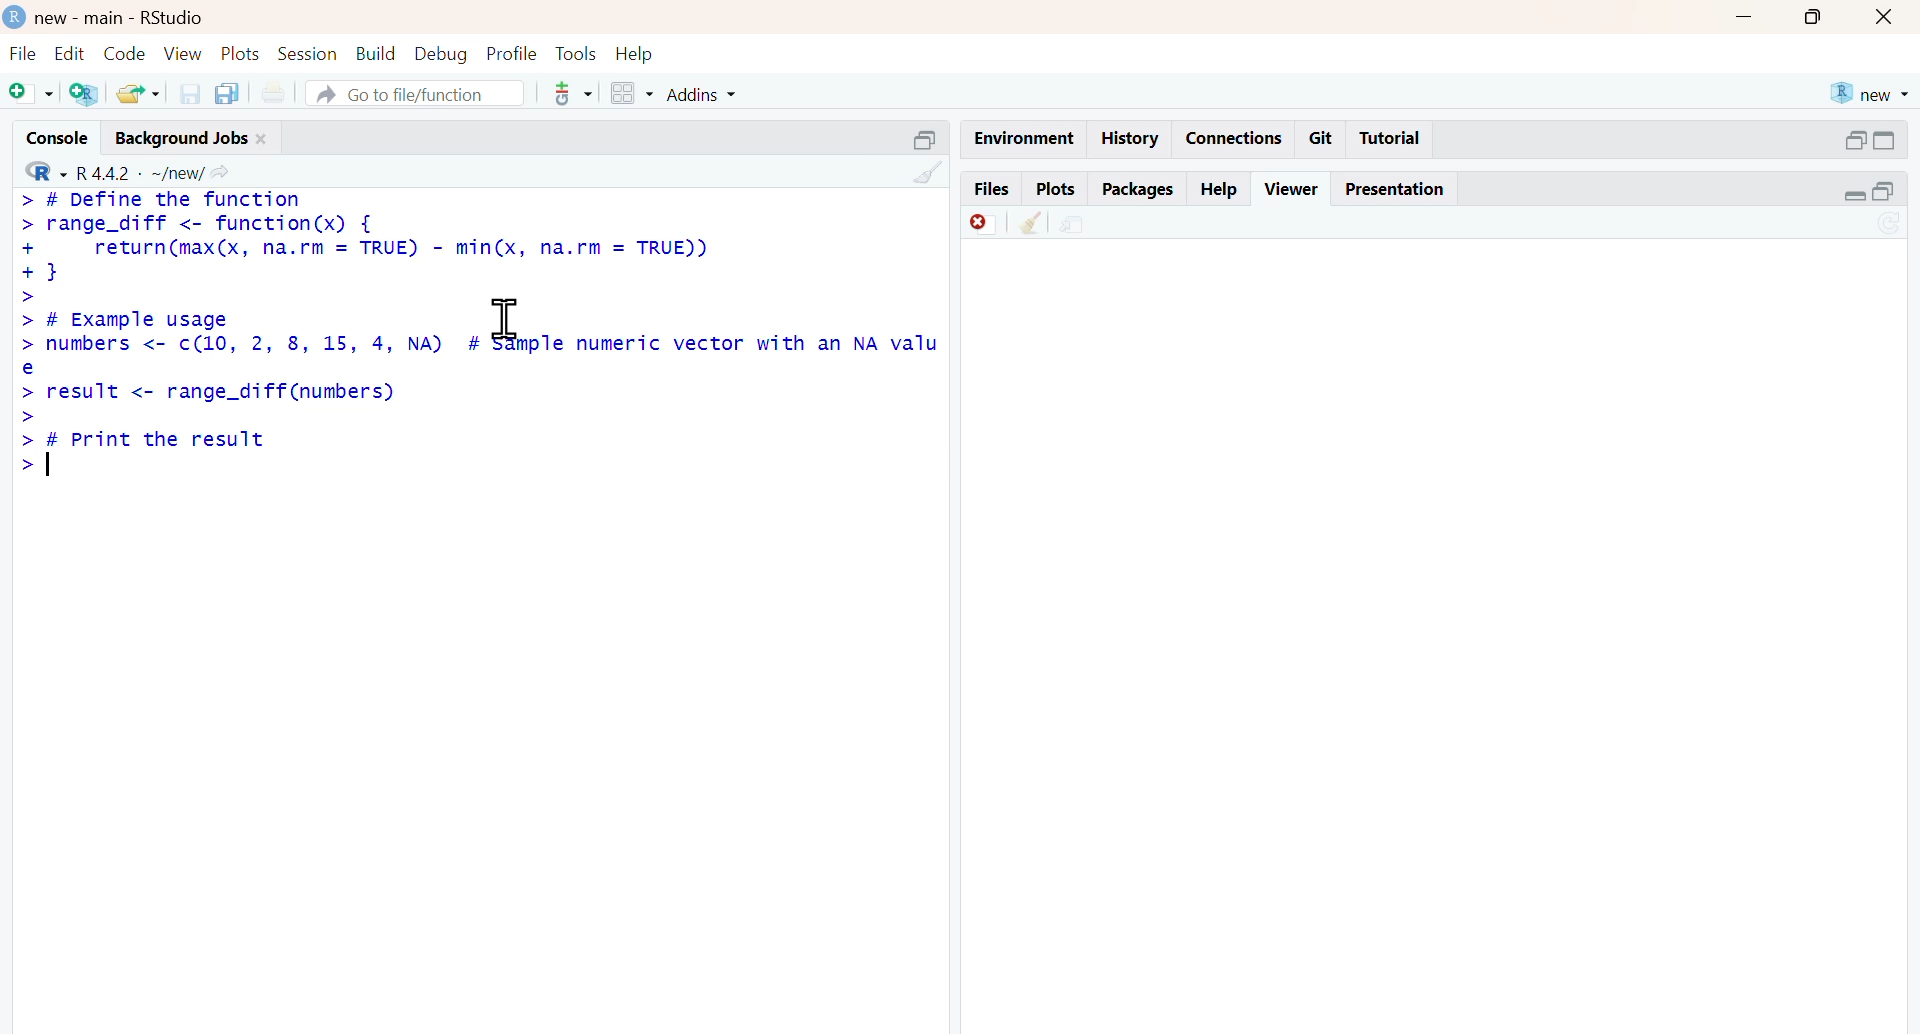  What do you see at coordinates (1856, 196) in the screenshot?
I see `Collapse /expand` at bounding box center [1856, 196].